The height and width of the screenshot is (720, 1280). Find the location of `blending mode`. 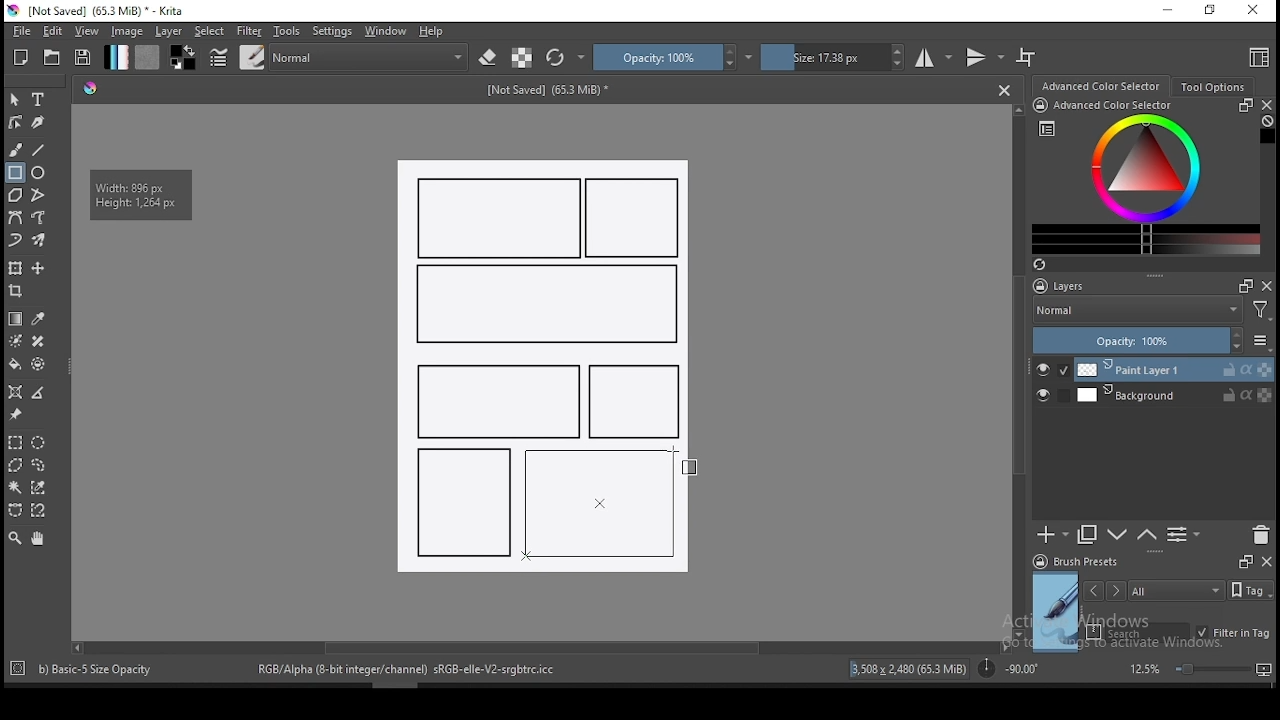

blending mode is located at coordinates (1136, 312).